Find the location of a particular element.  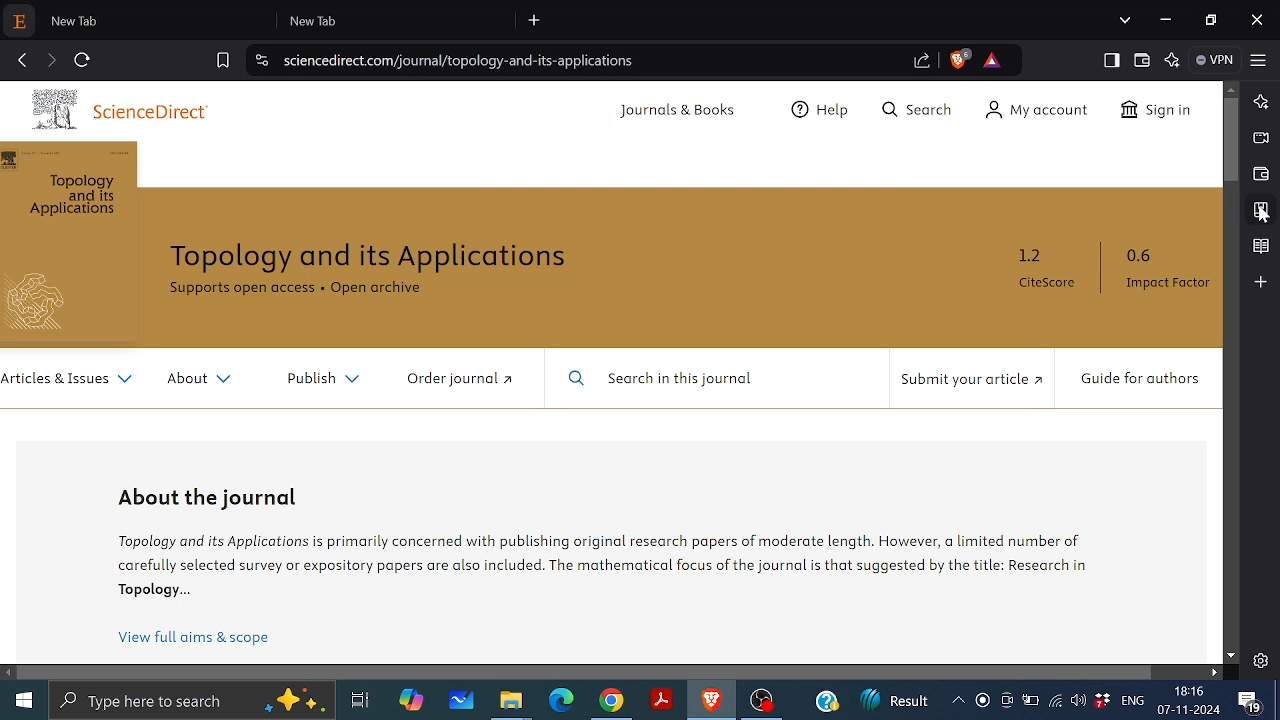

Guide for authors is located at coordinates (1137, 379).